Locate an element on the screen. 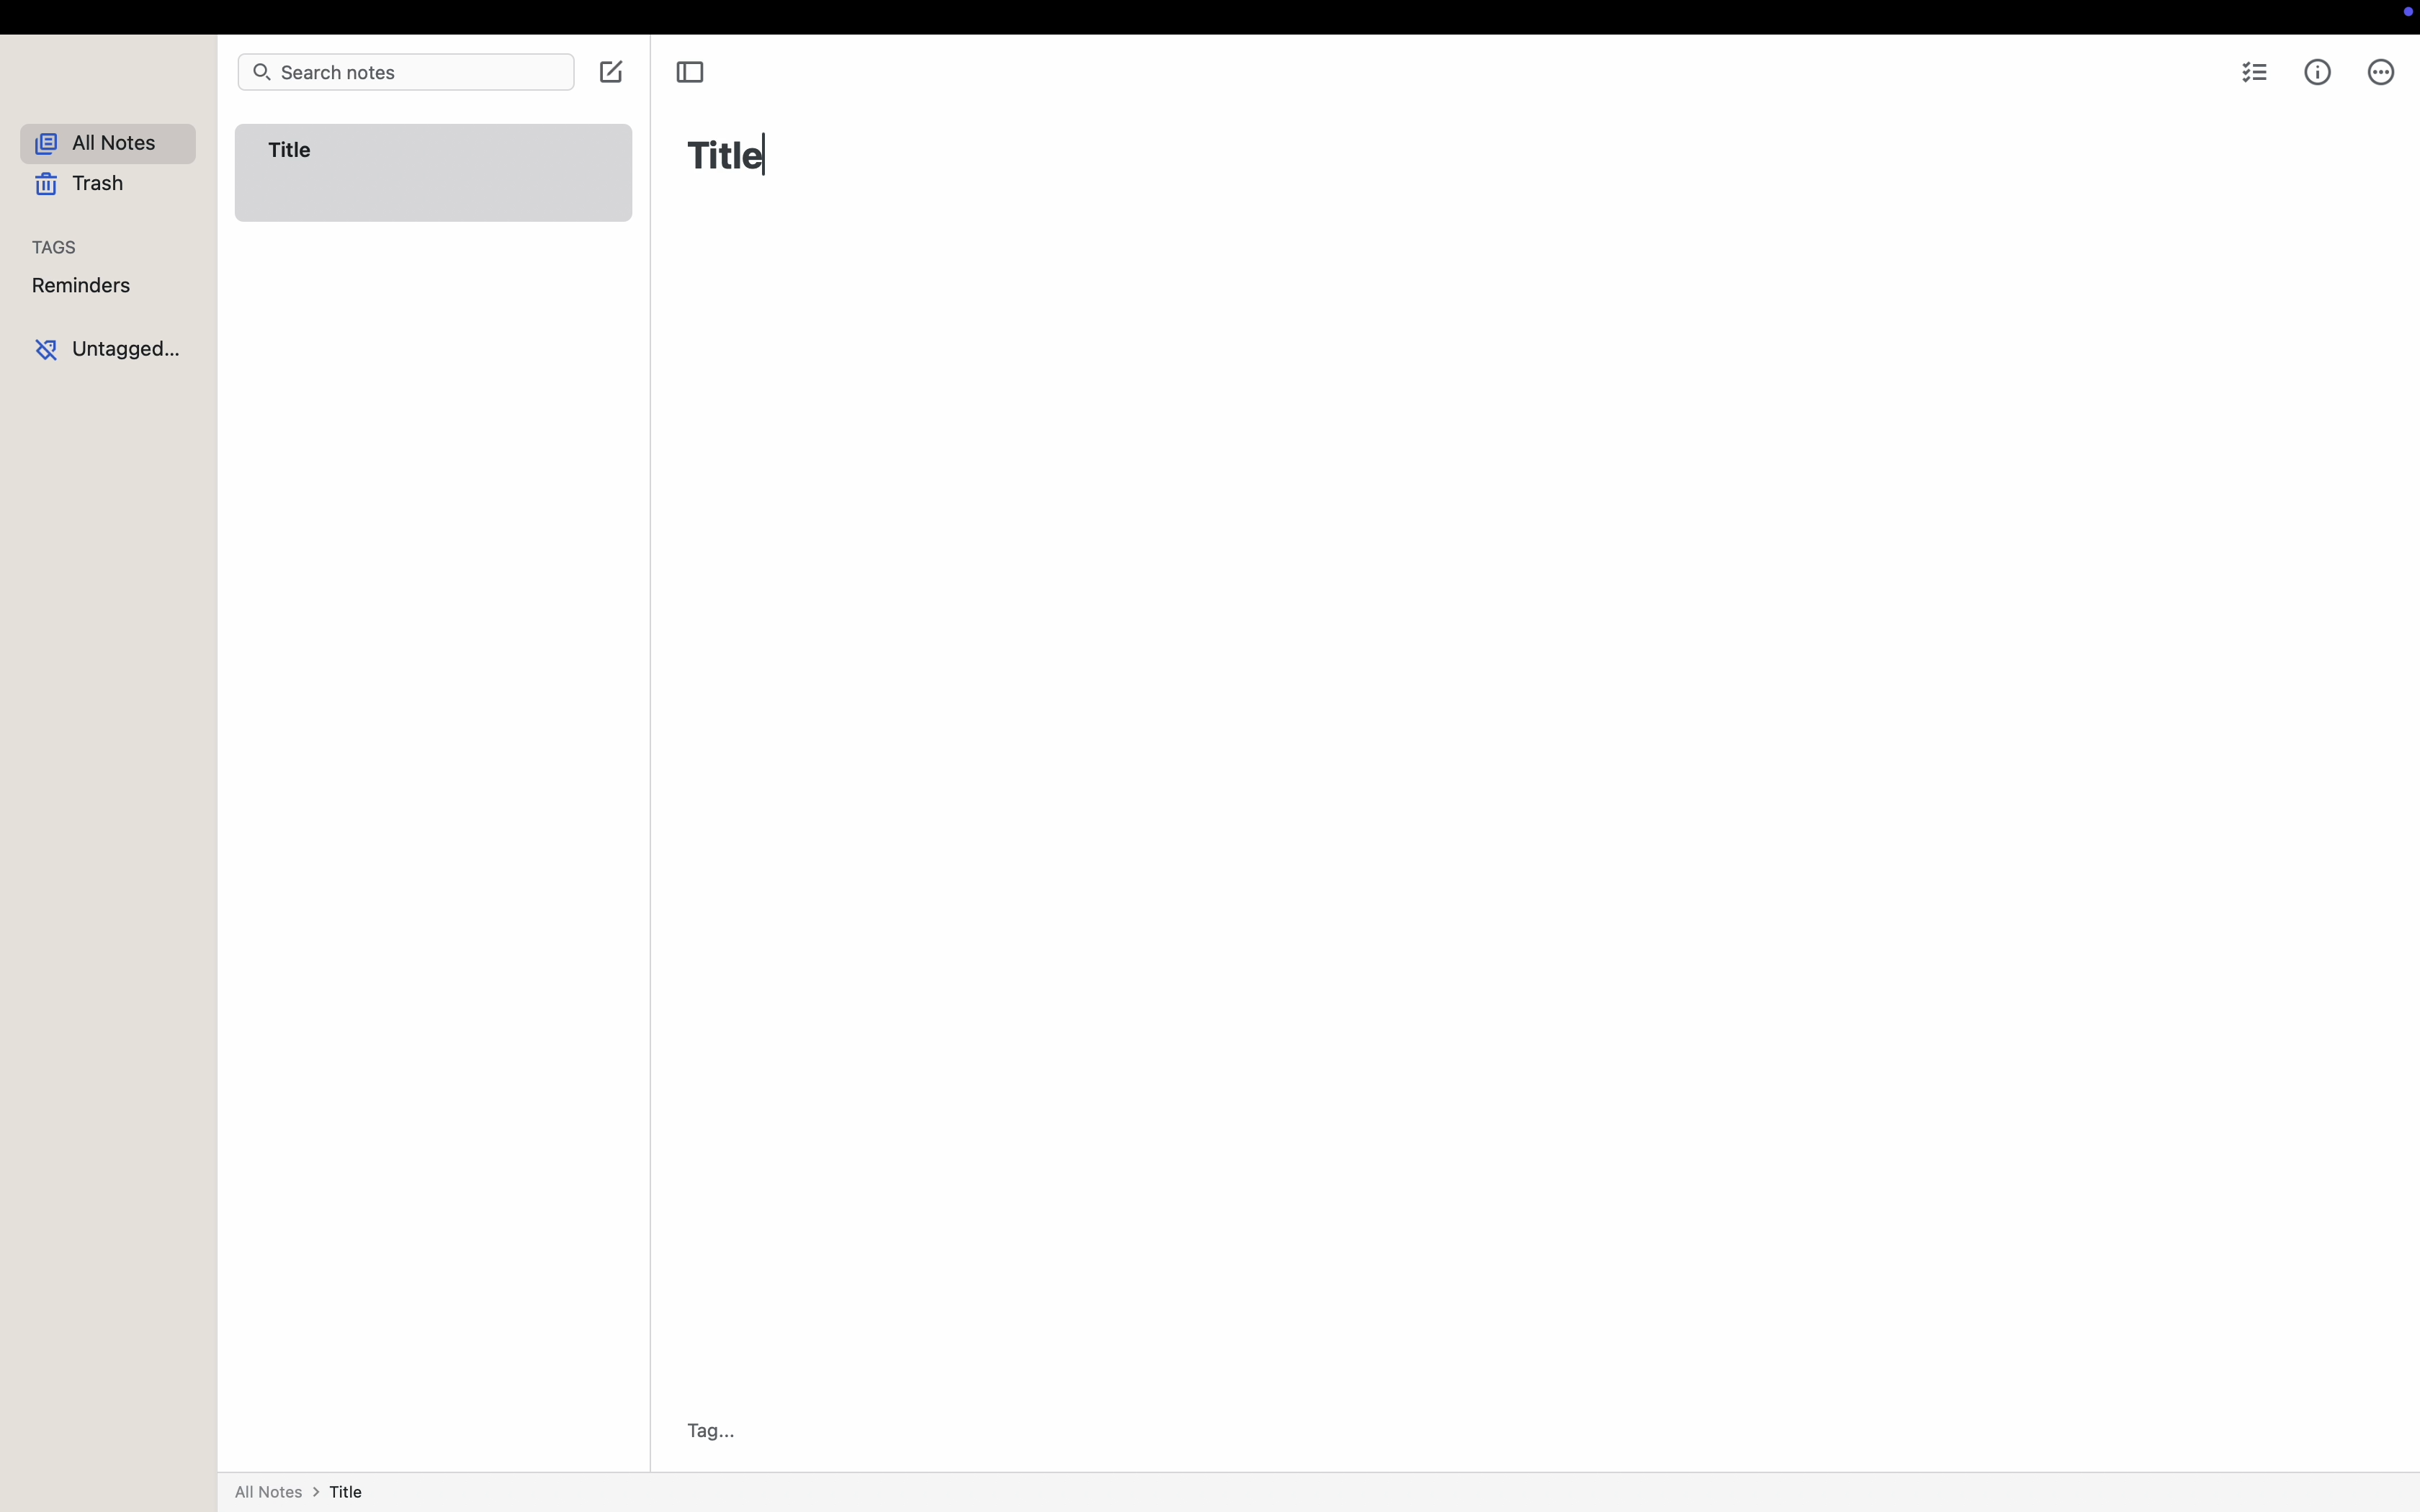 The width and height of the screenshot is (2420, 1512). Tag... is located at coordinates (717, 1430).